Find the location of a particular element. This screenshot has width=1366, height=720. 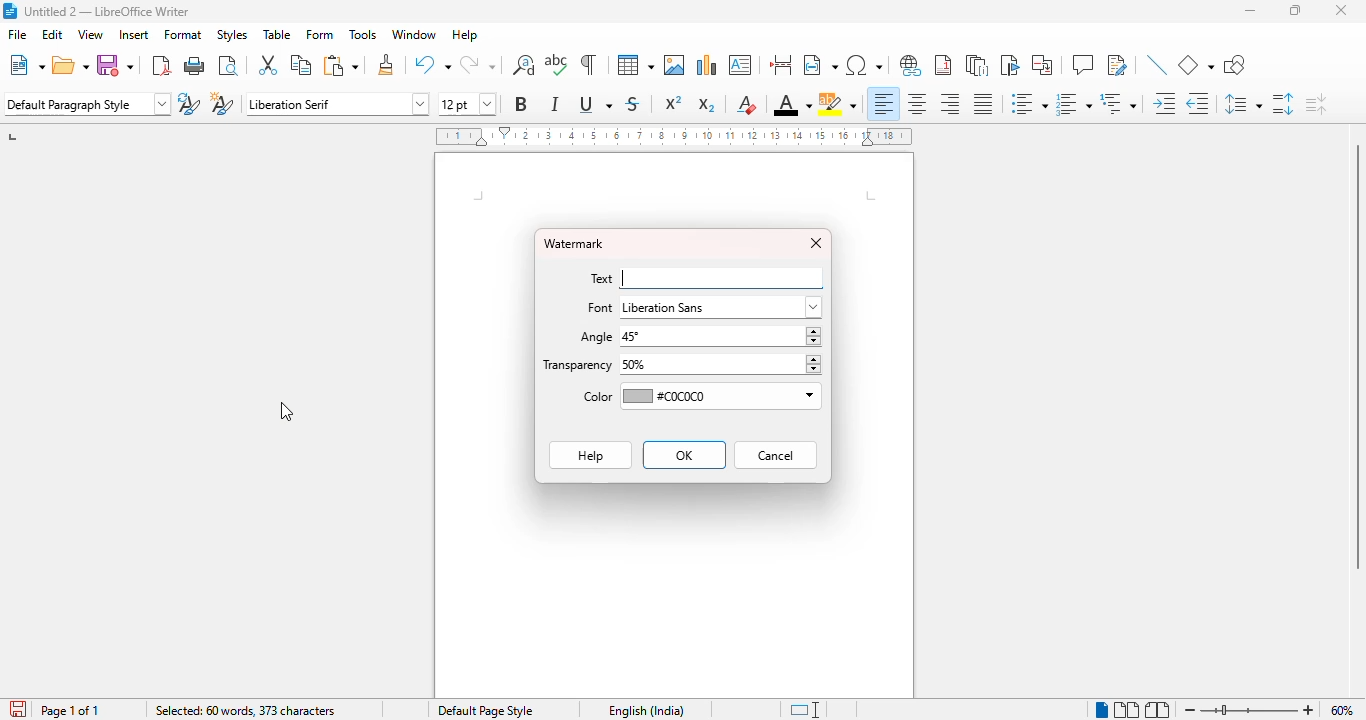

export directly as PDF is located at coordinates (162, 65).